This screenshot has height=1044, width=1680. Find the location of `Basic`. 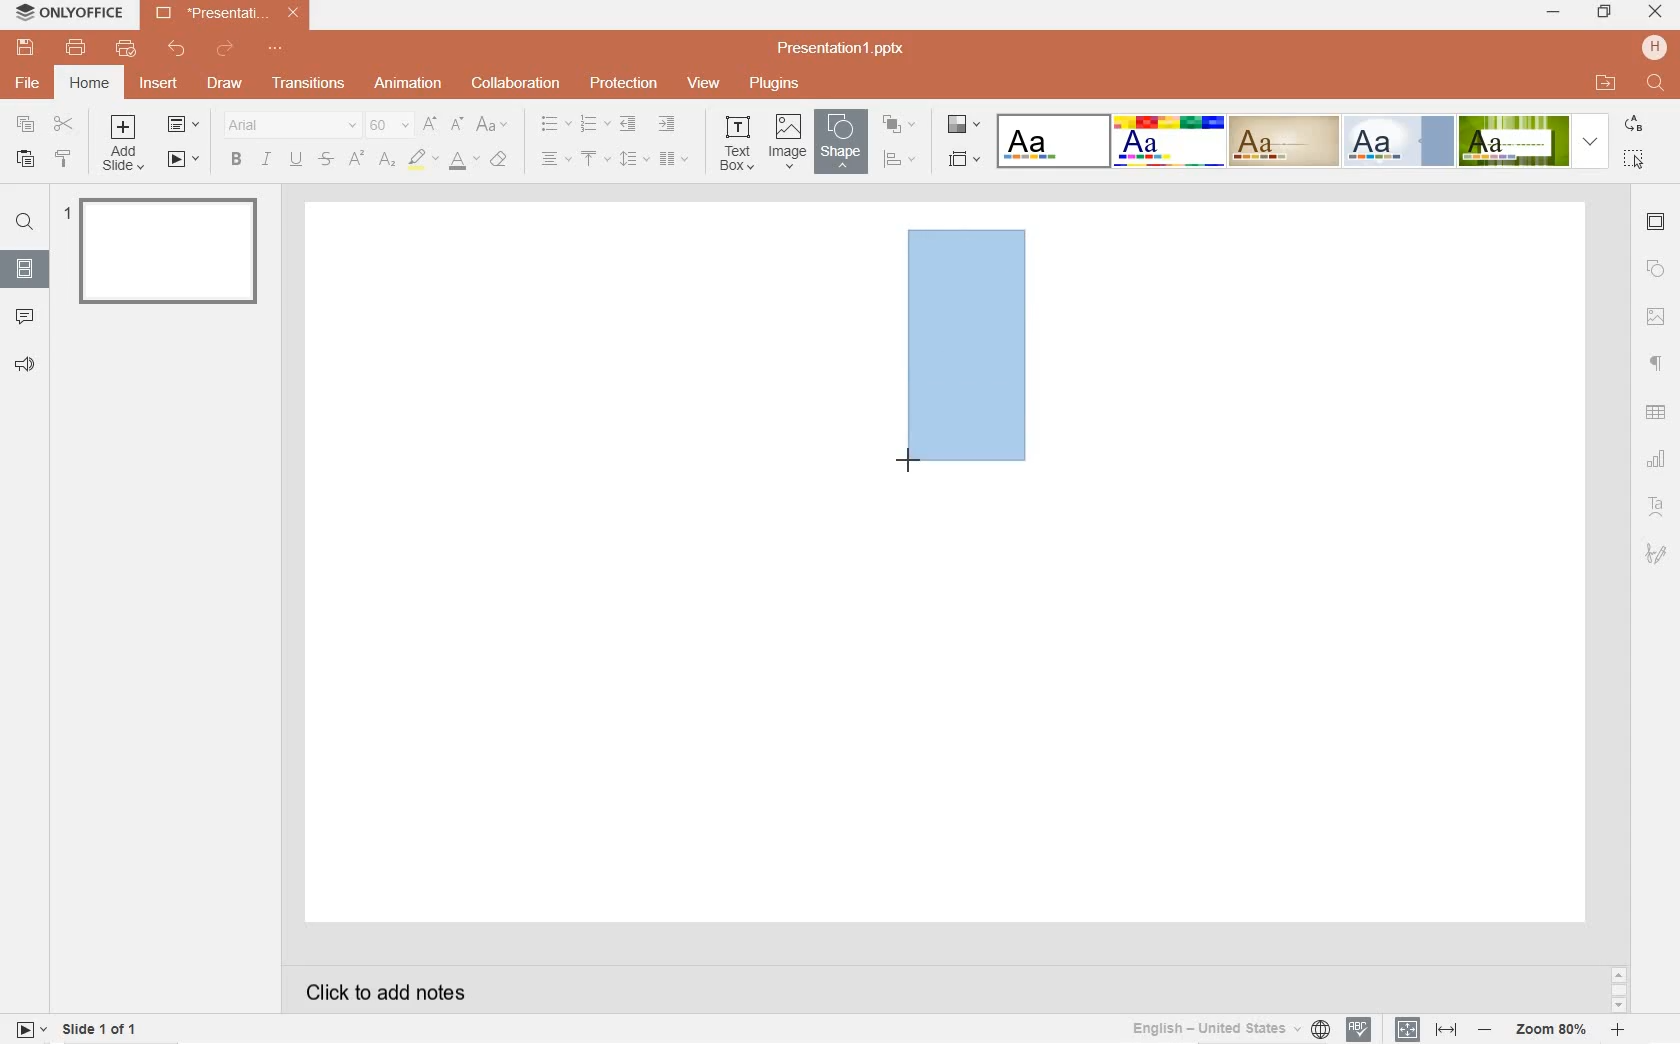

Basic is located at coordinates (1169, 141).